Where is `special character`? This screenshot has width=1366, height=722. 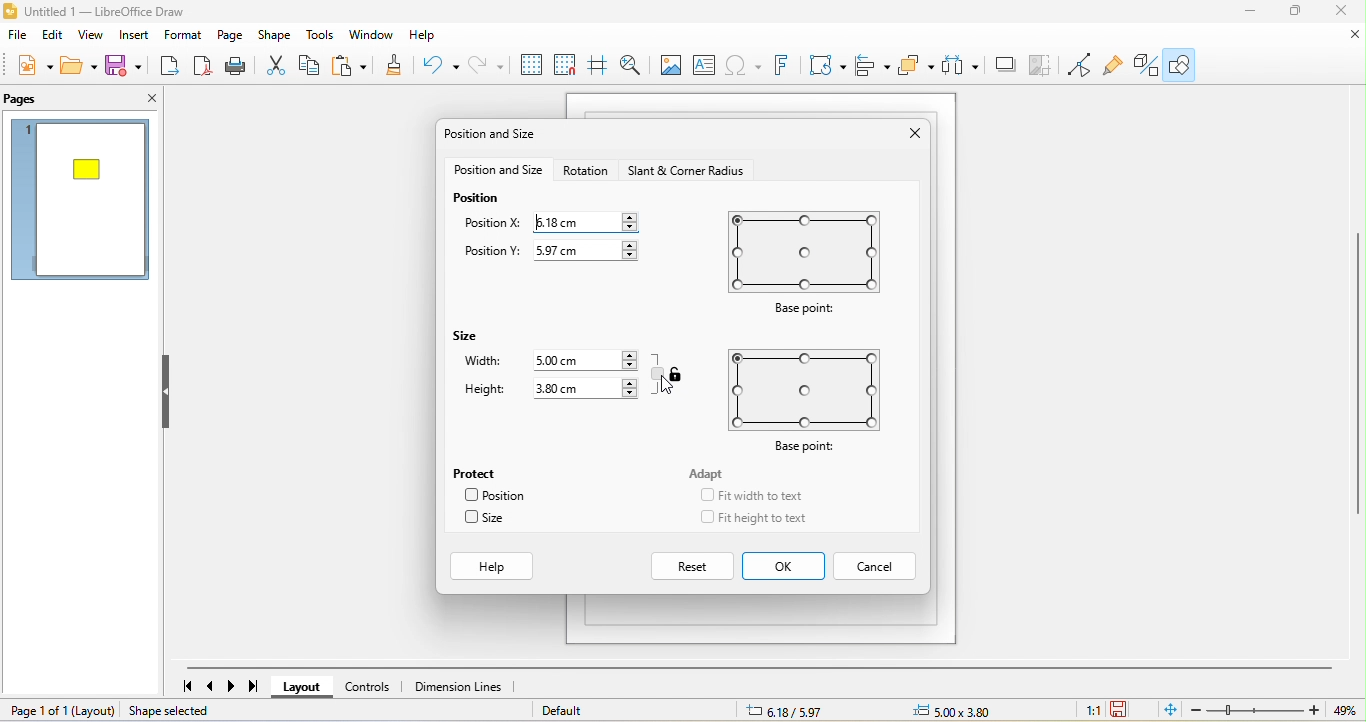 special character is located at coordinates (746, 66).